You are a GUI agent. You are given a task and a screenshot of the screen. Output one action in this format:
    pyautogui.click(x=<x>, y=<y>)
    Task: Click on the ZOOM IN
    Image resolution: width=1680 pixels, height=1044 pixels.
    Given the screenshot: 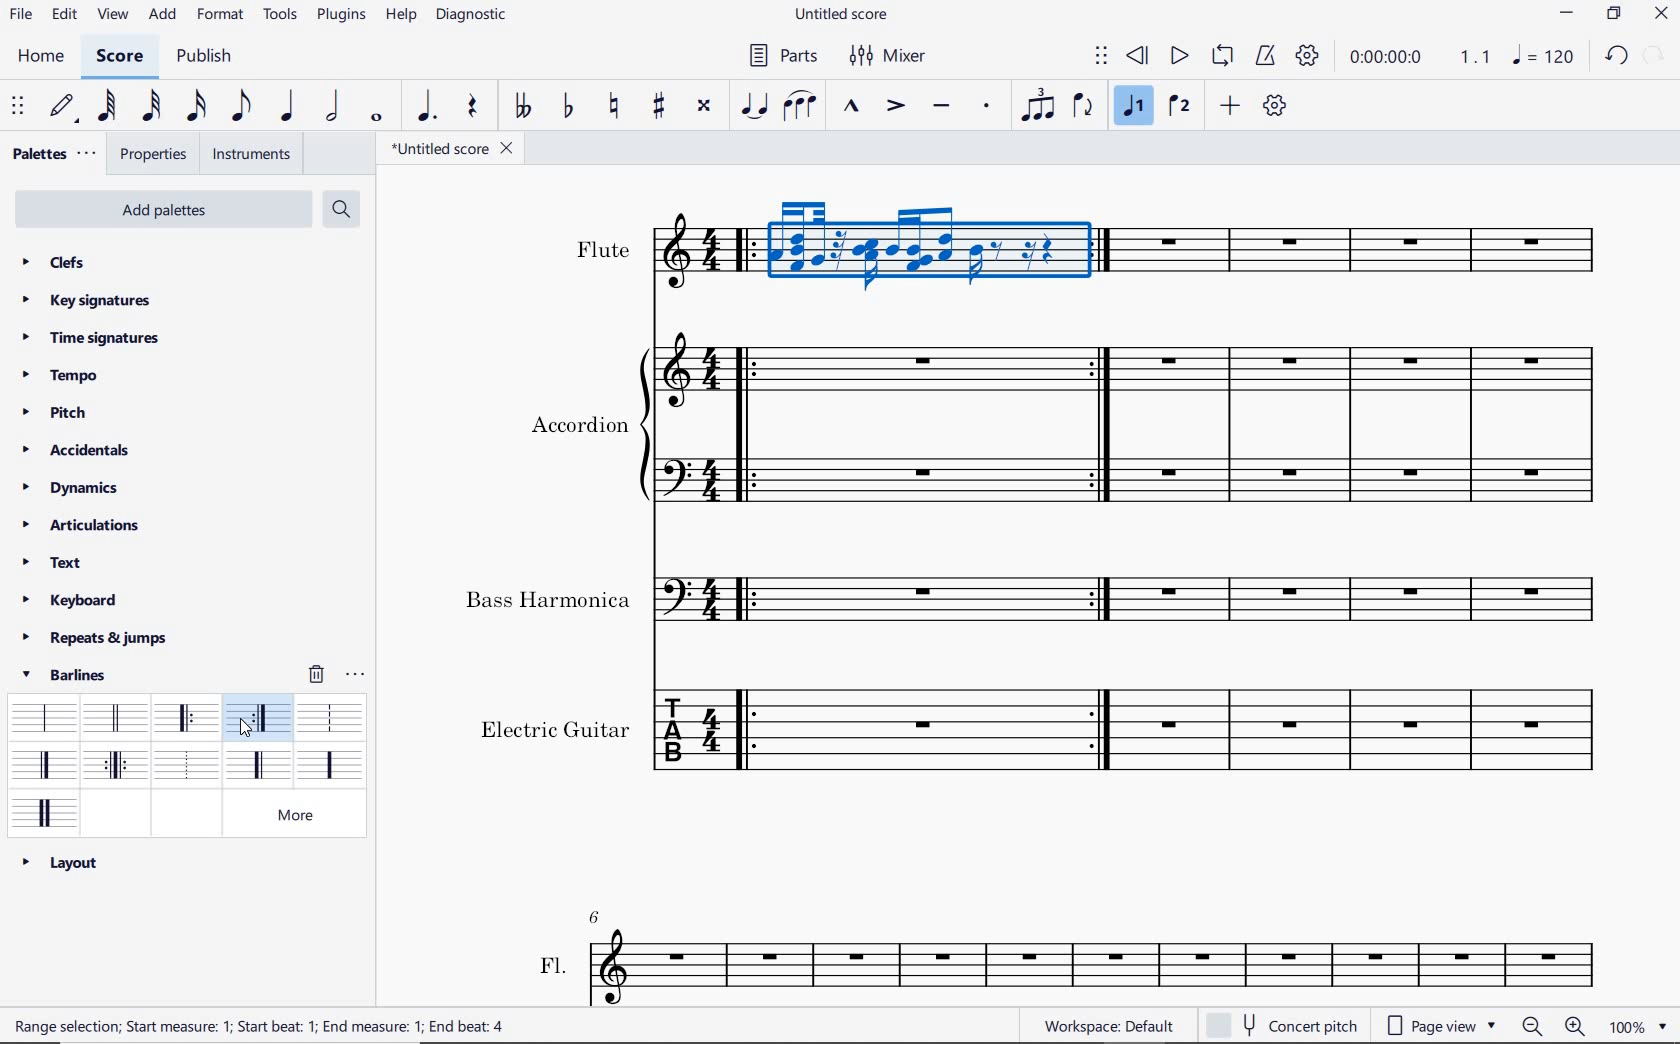 What is the action you would take?
    pyautogui.click(x=1576, y=1026)
    